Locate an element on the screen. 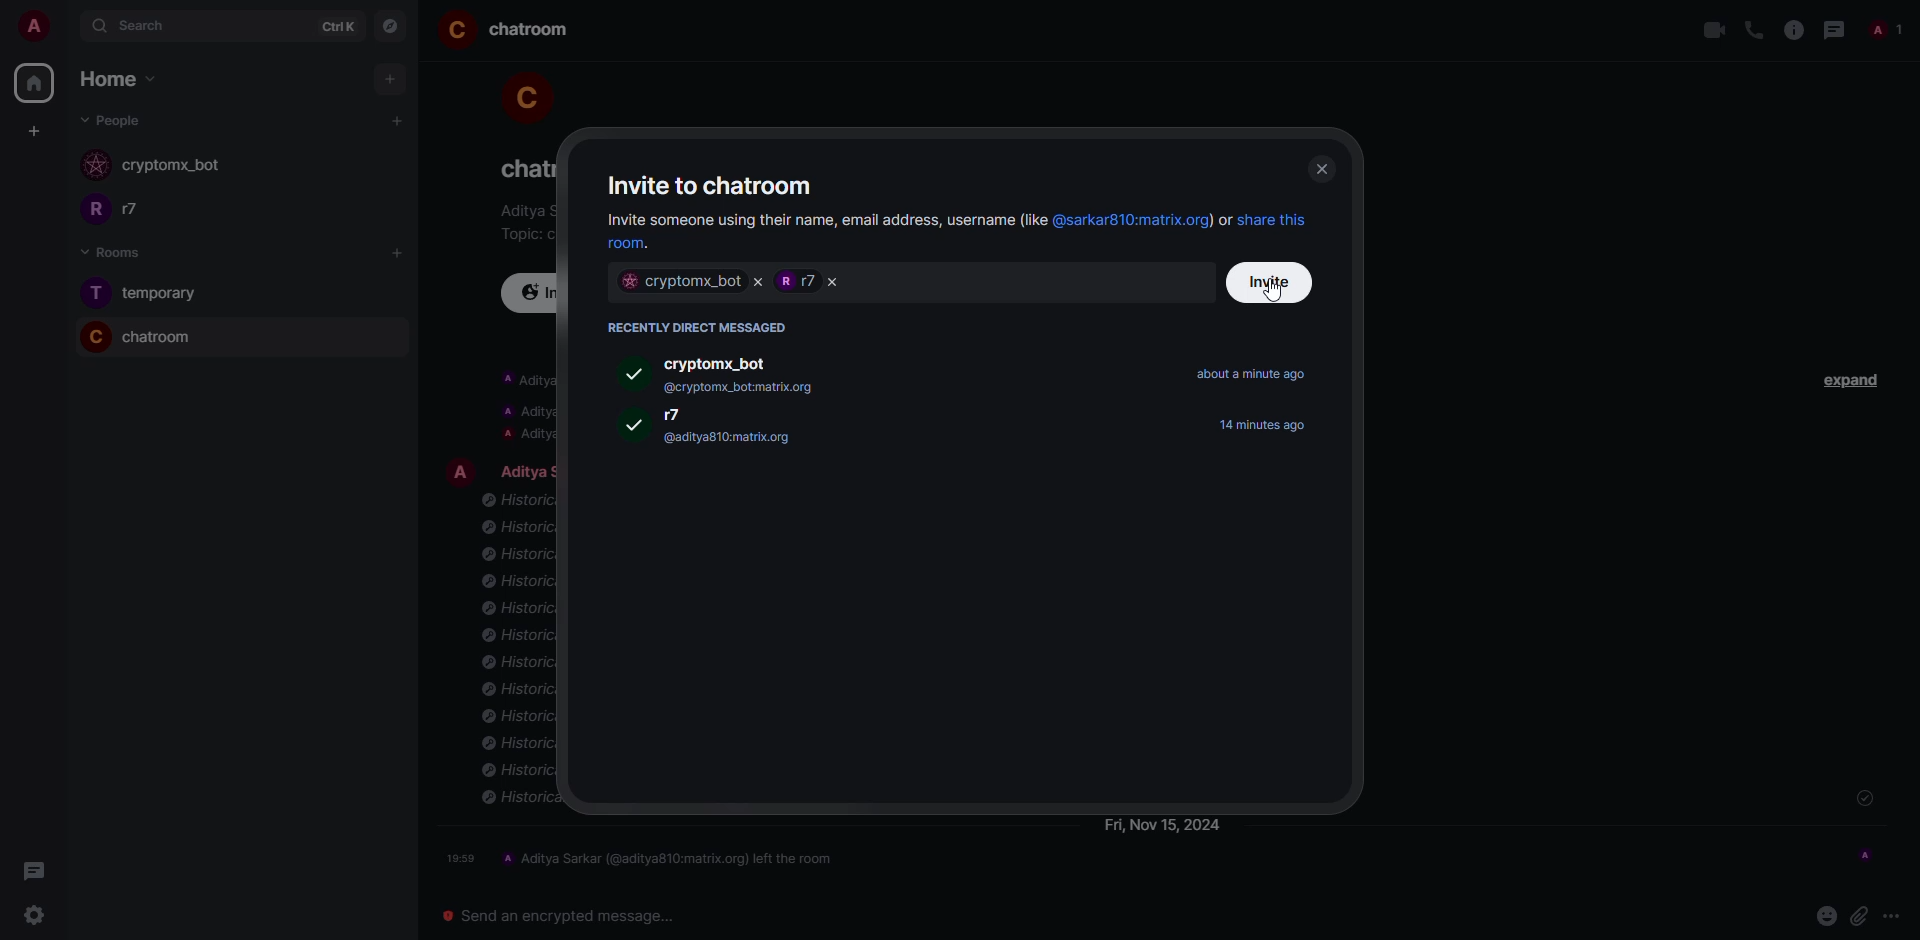 This screenshot has height=940, width=1920. close is located at coordinates (833, 282).